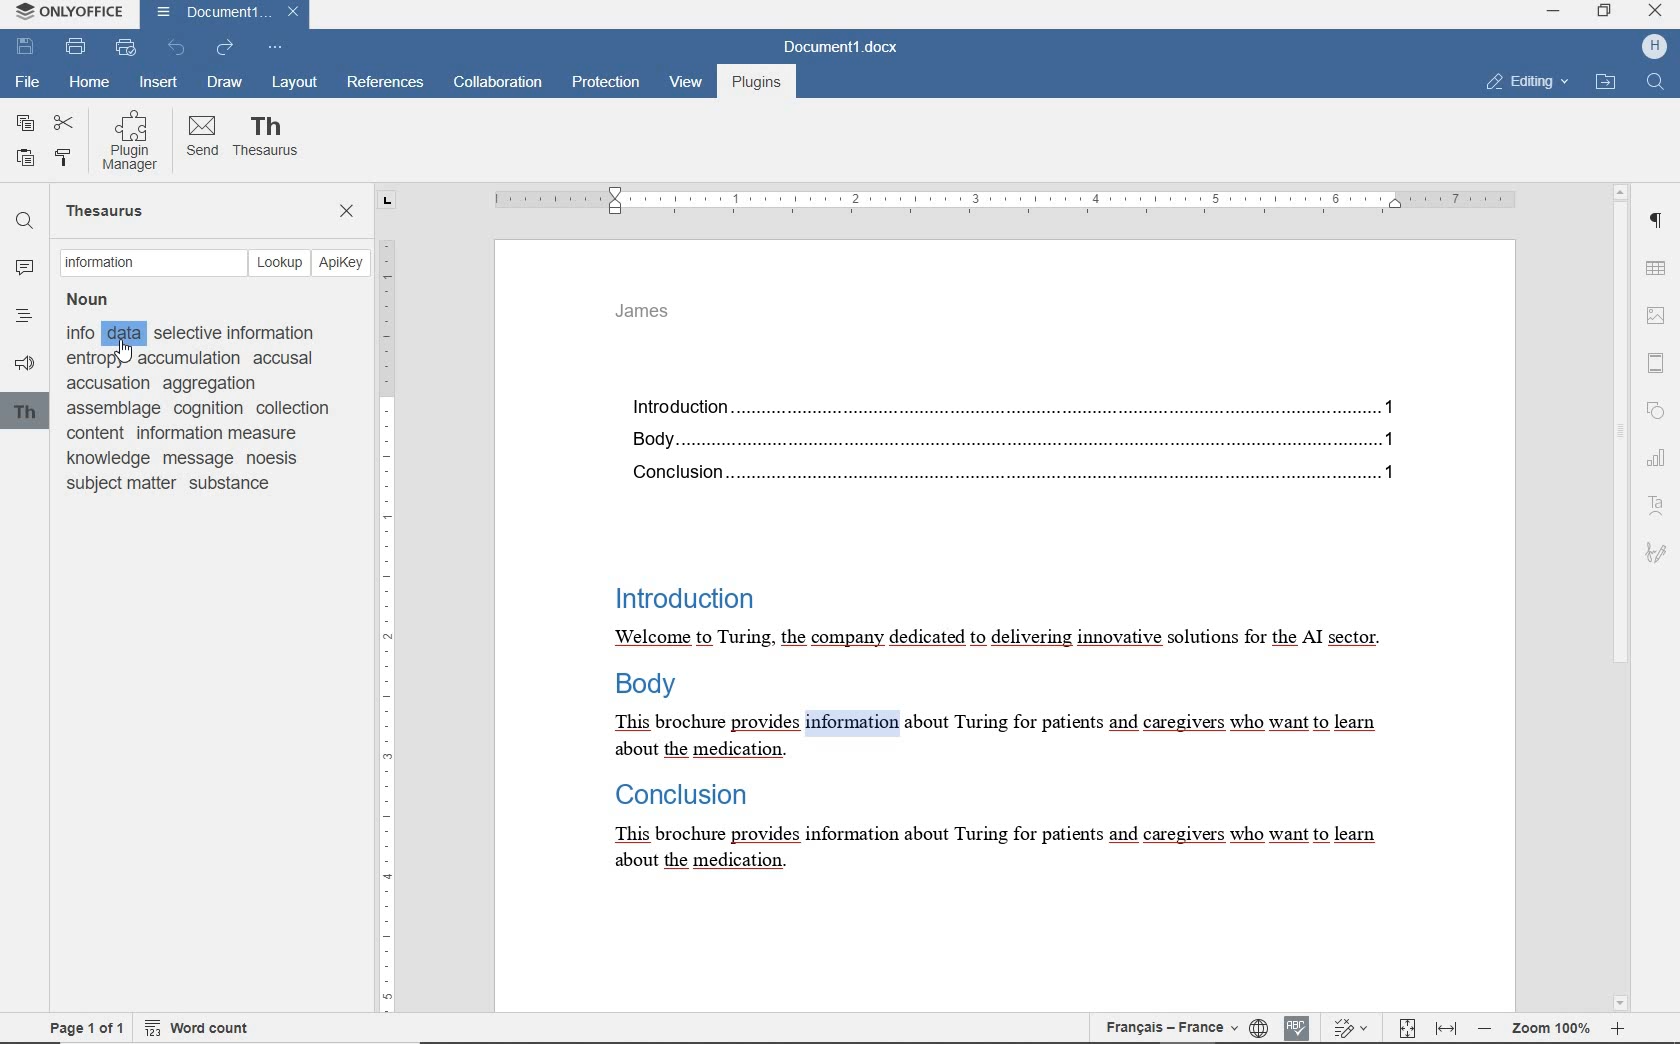  Describe the element at coordinates (87, 1028) in the screenshot. I see `PAGE 1 OF 1` at that location.